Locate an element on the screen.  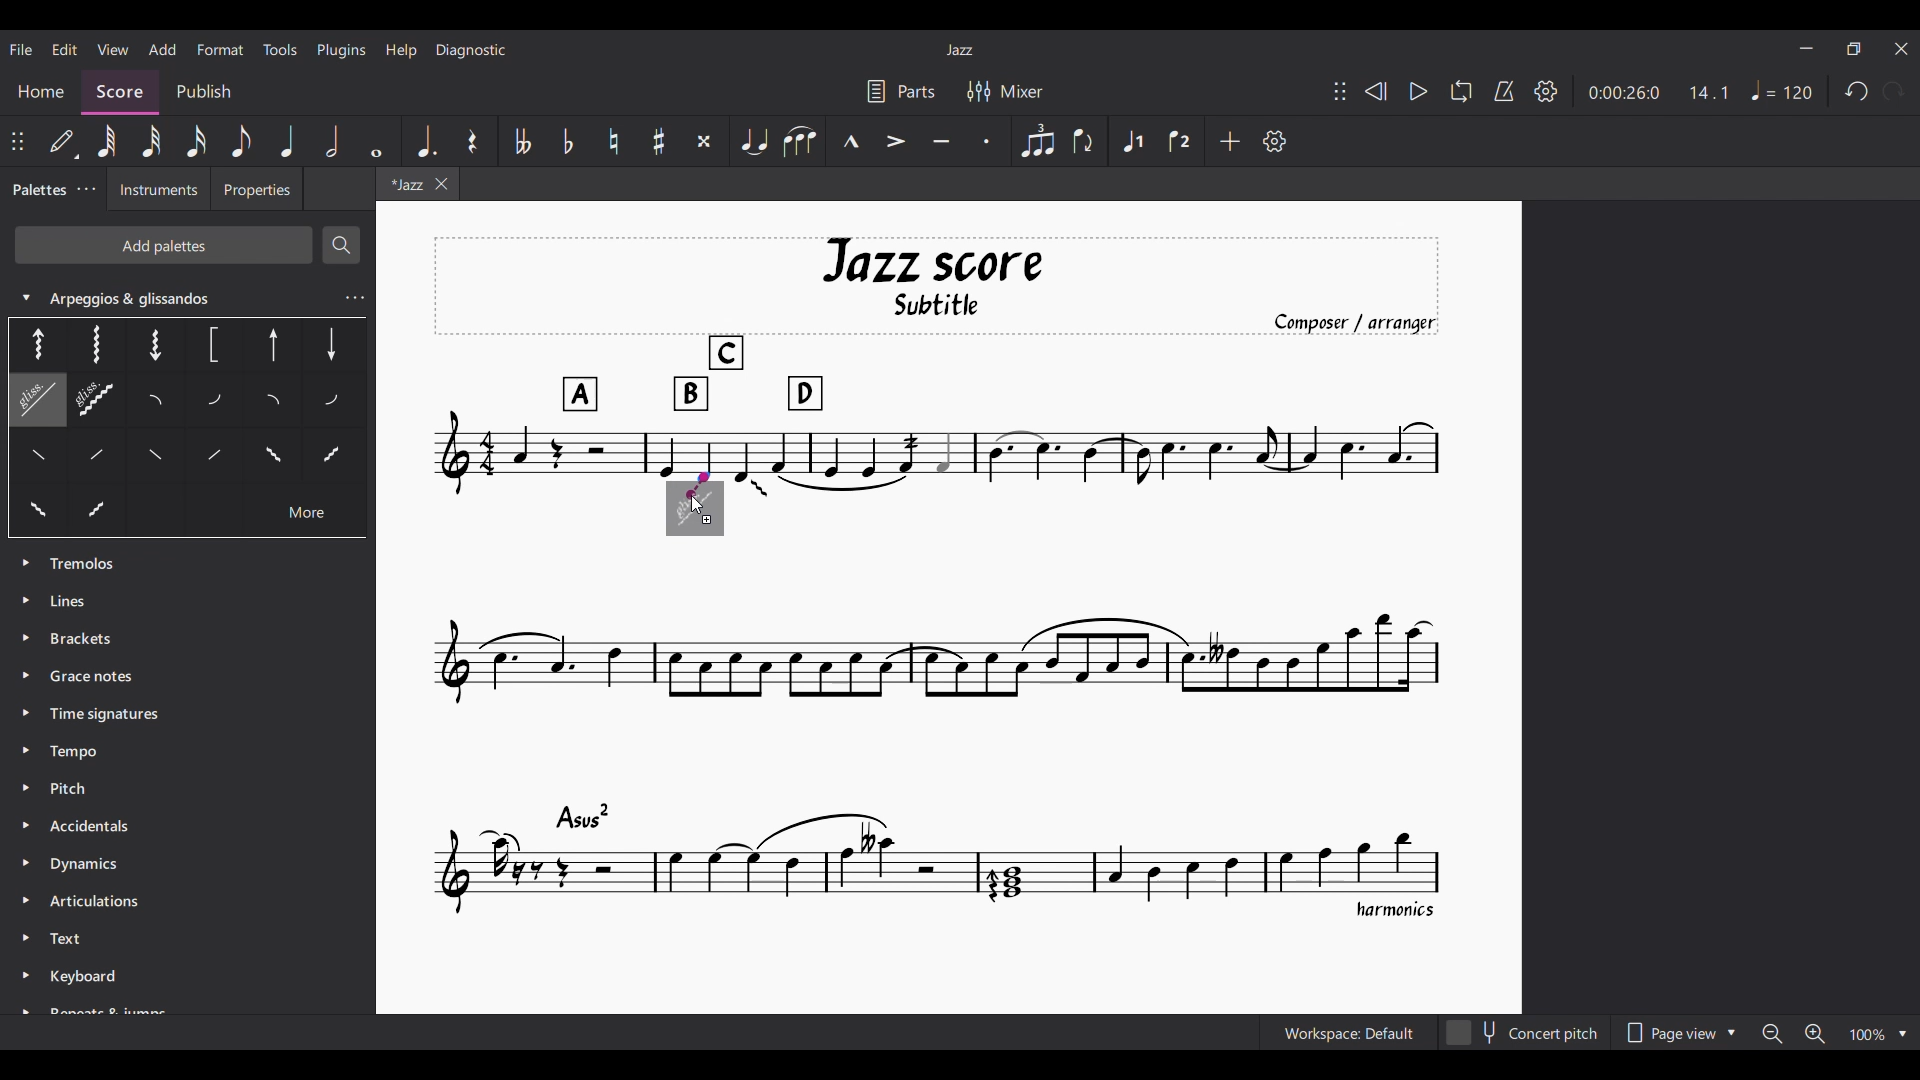
Dynamics is located at coordinates (91, 866).